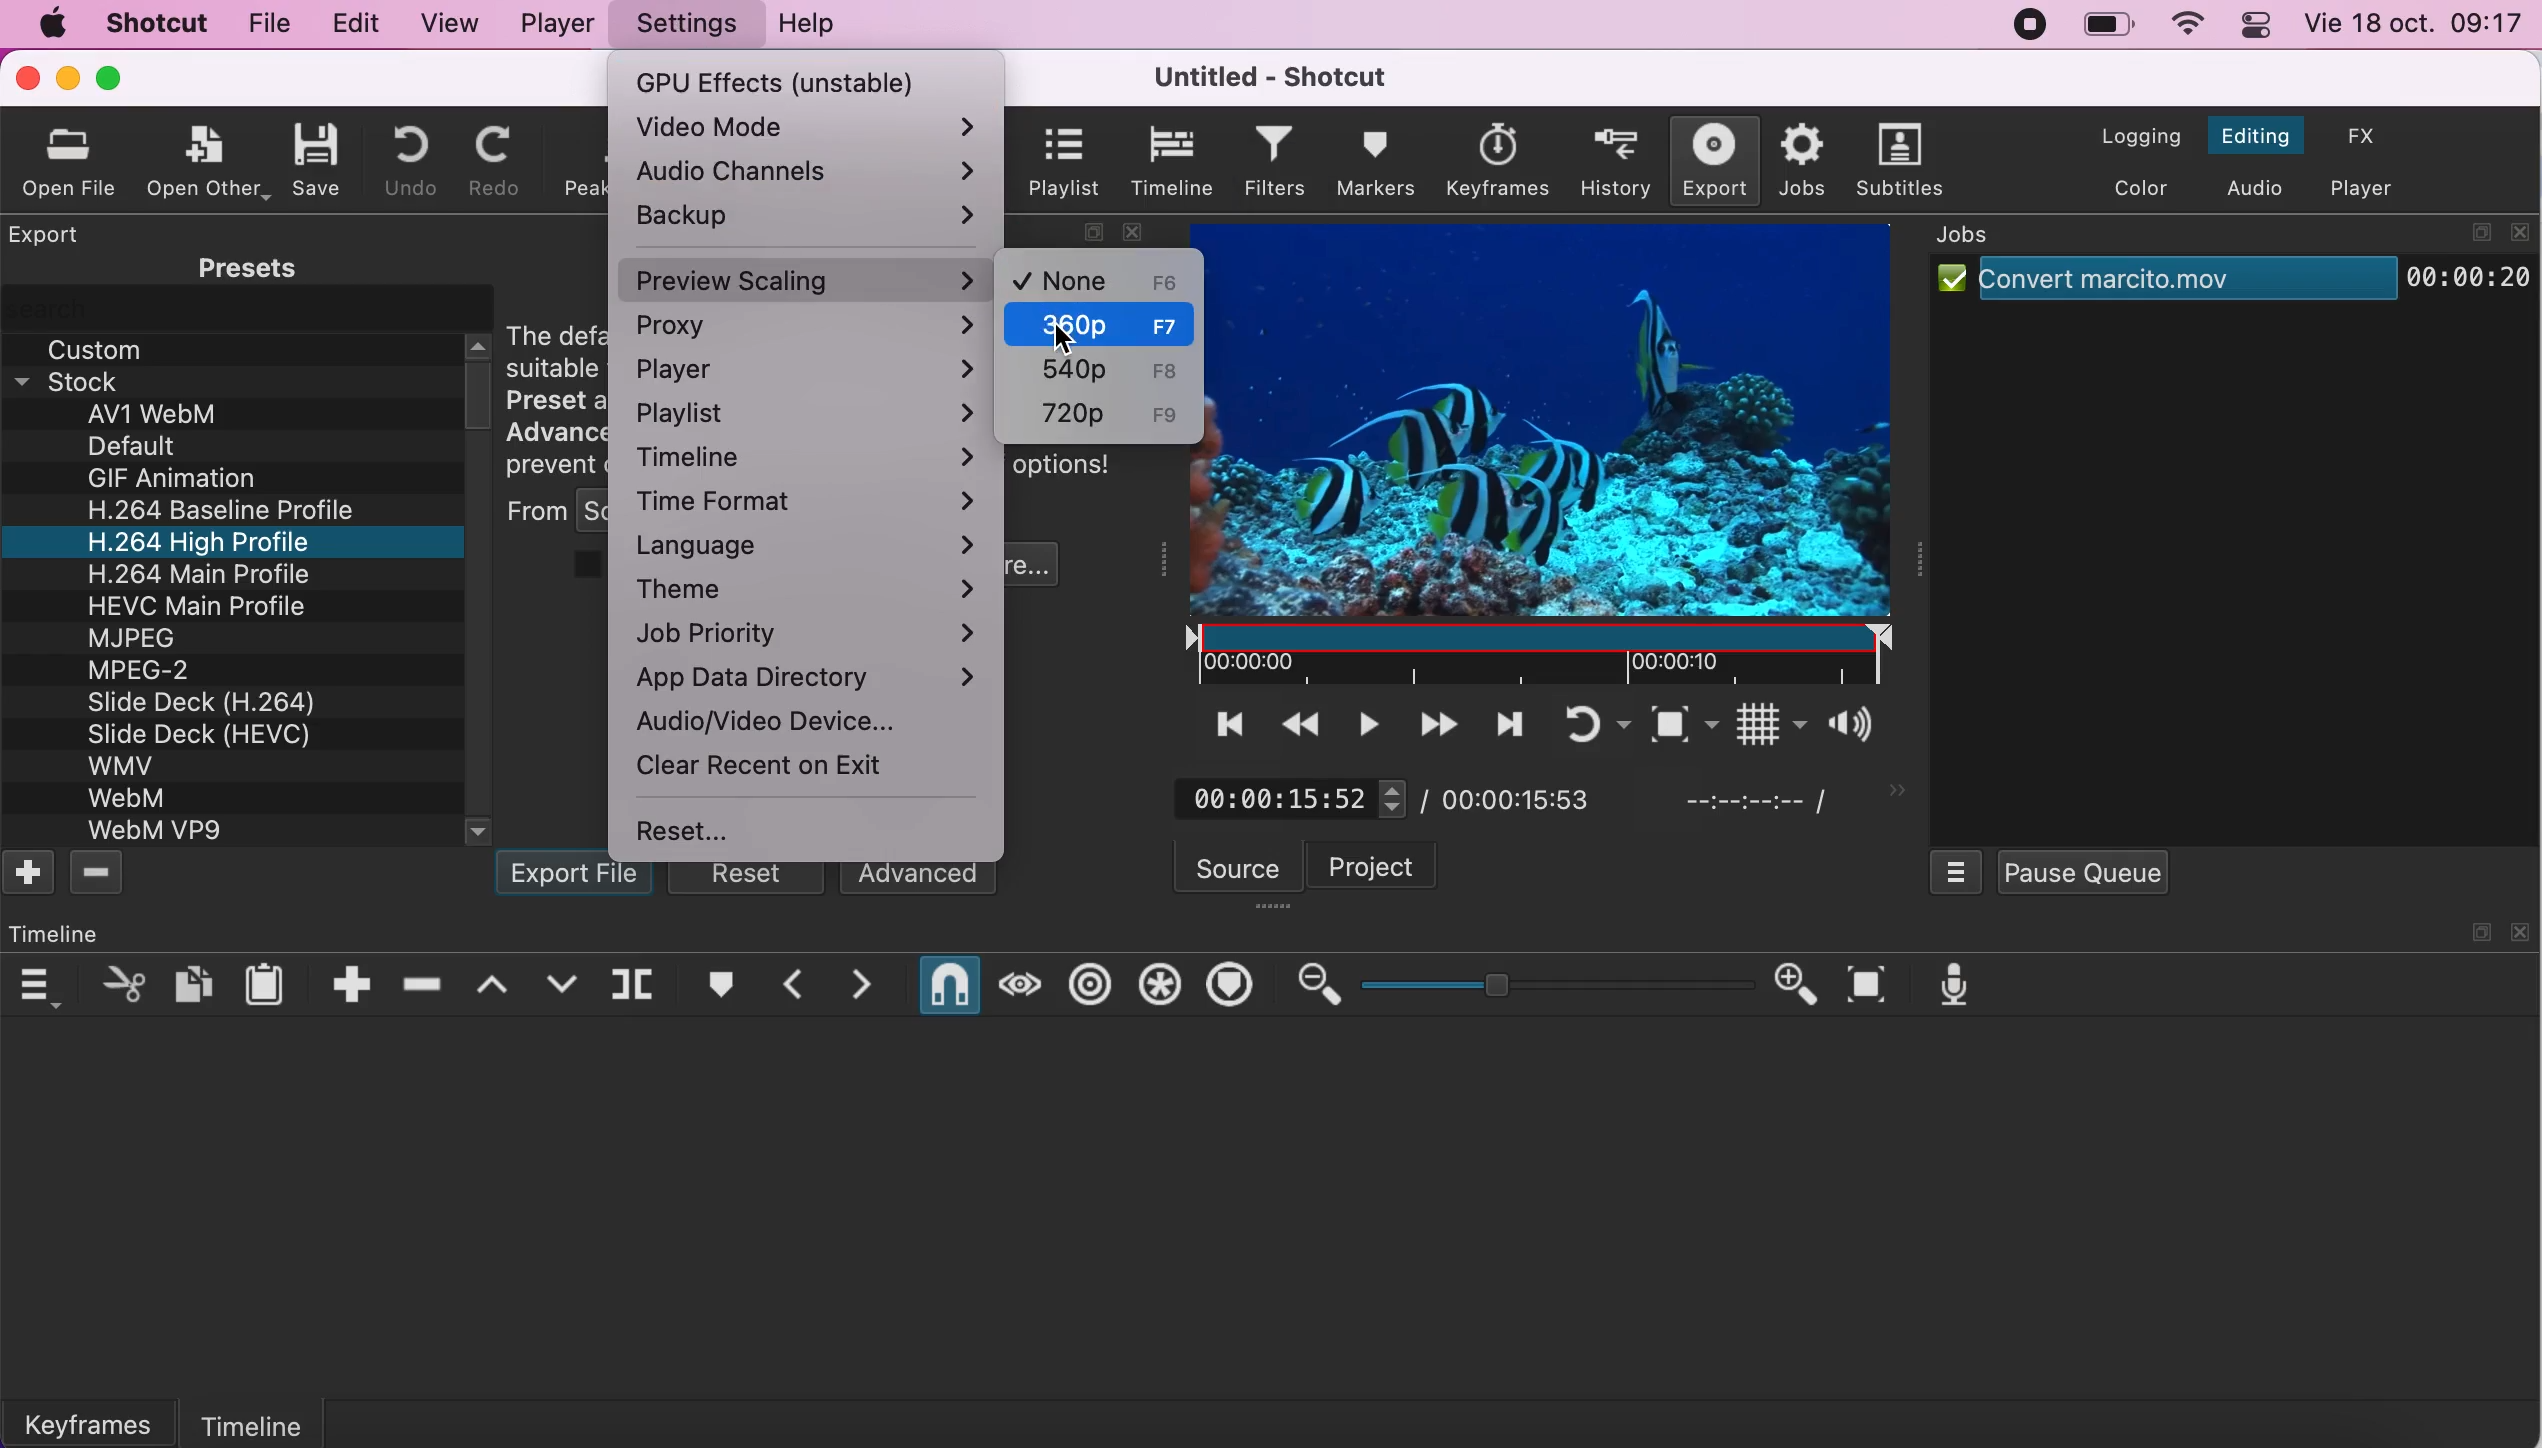 The image size is (2542, 1448). I want to click on maximize, so click(2477, 933).